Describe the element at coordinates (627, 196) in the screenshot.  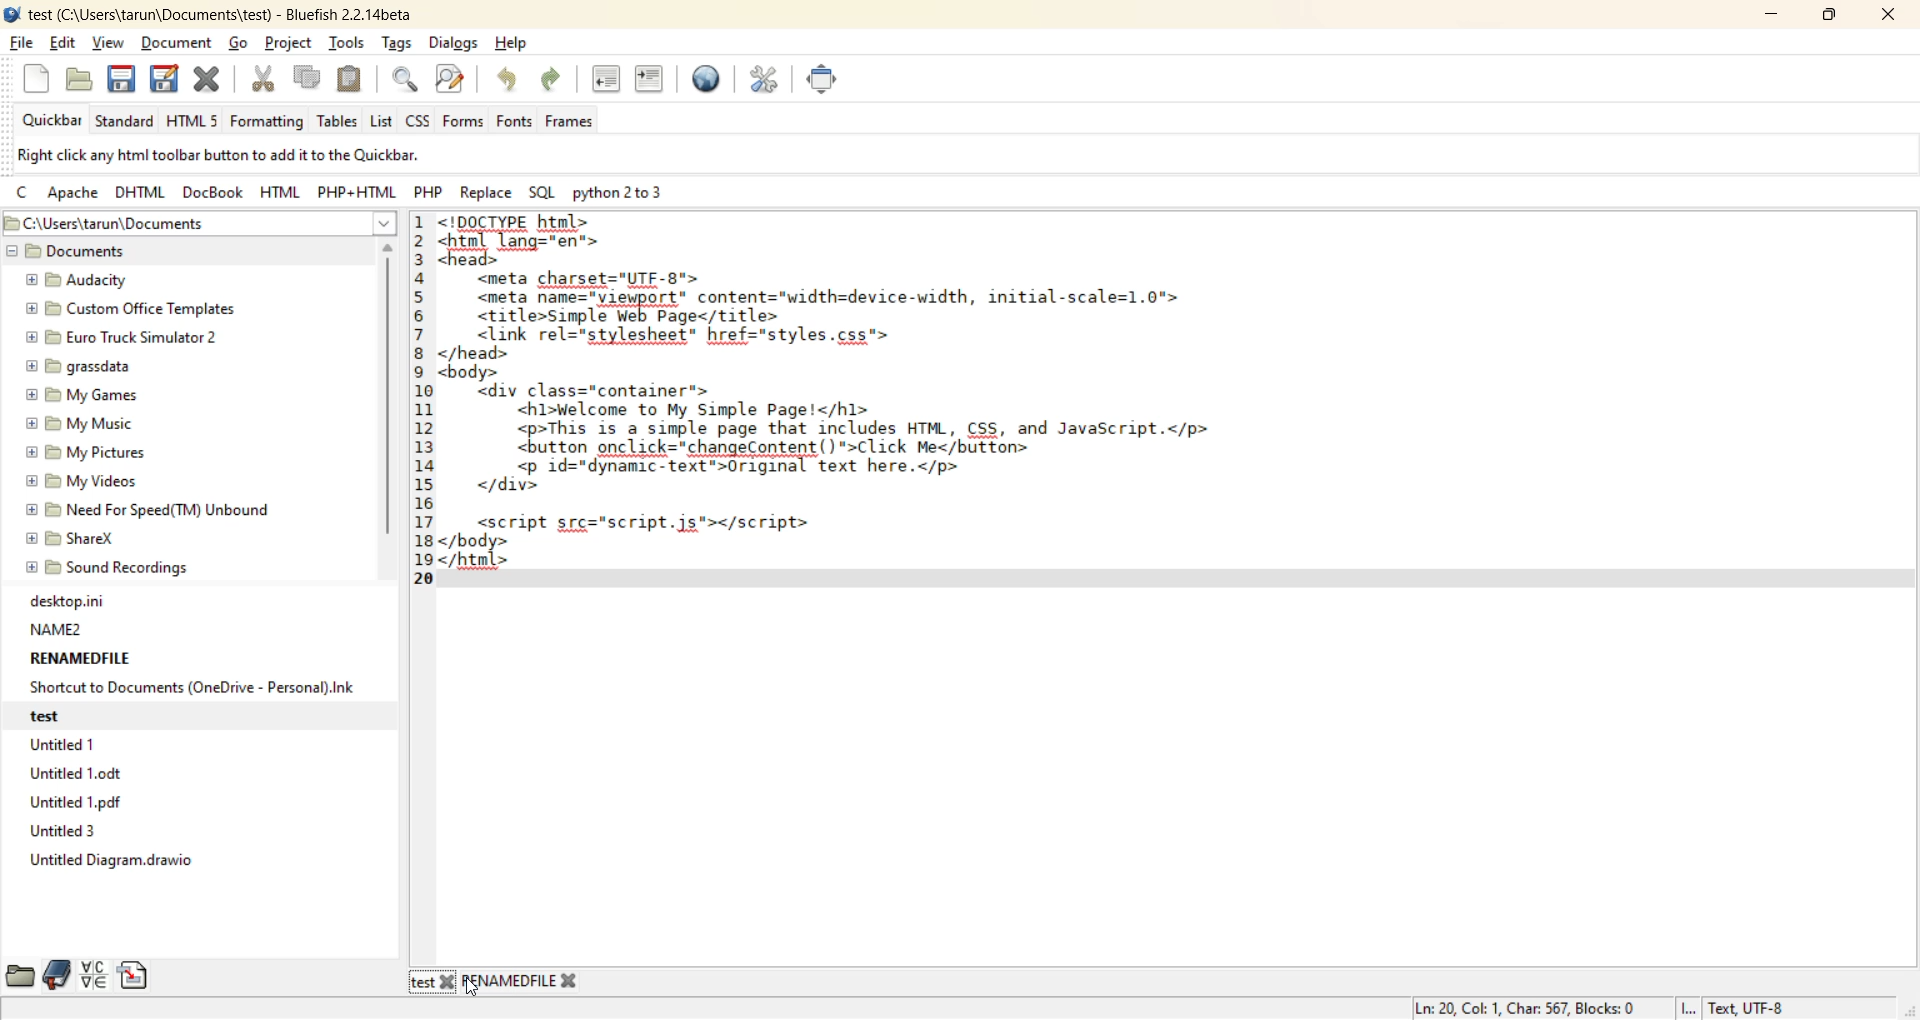
I see `python 2 to 3` at that location.